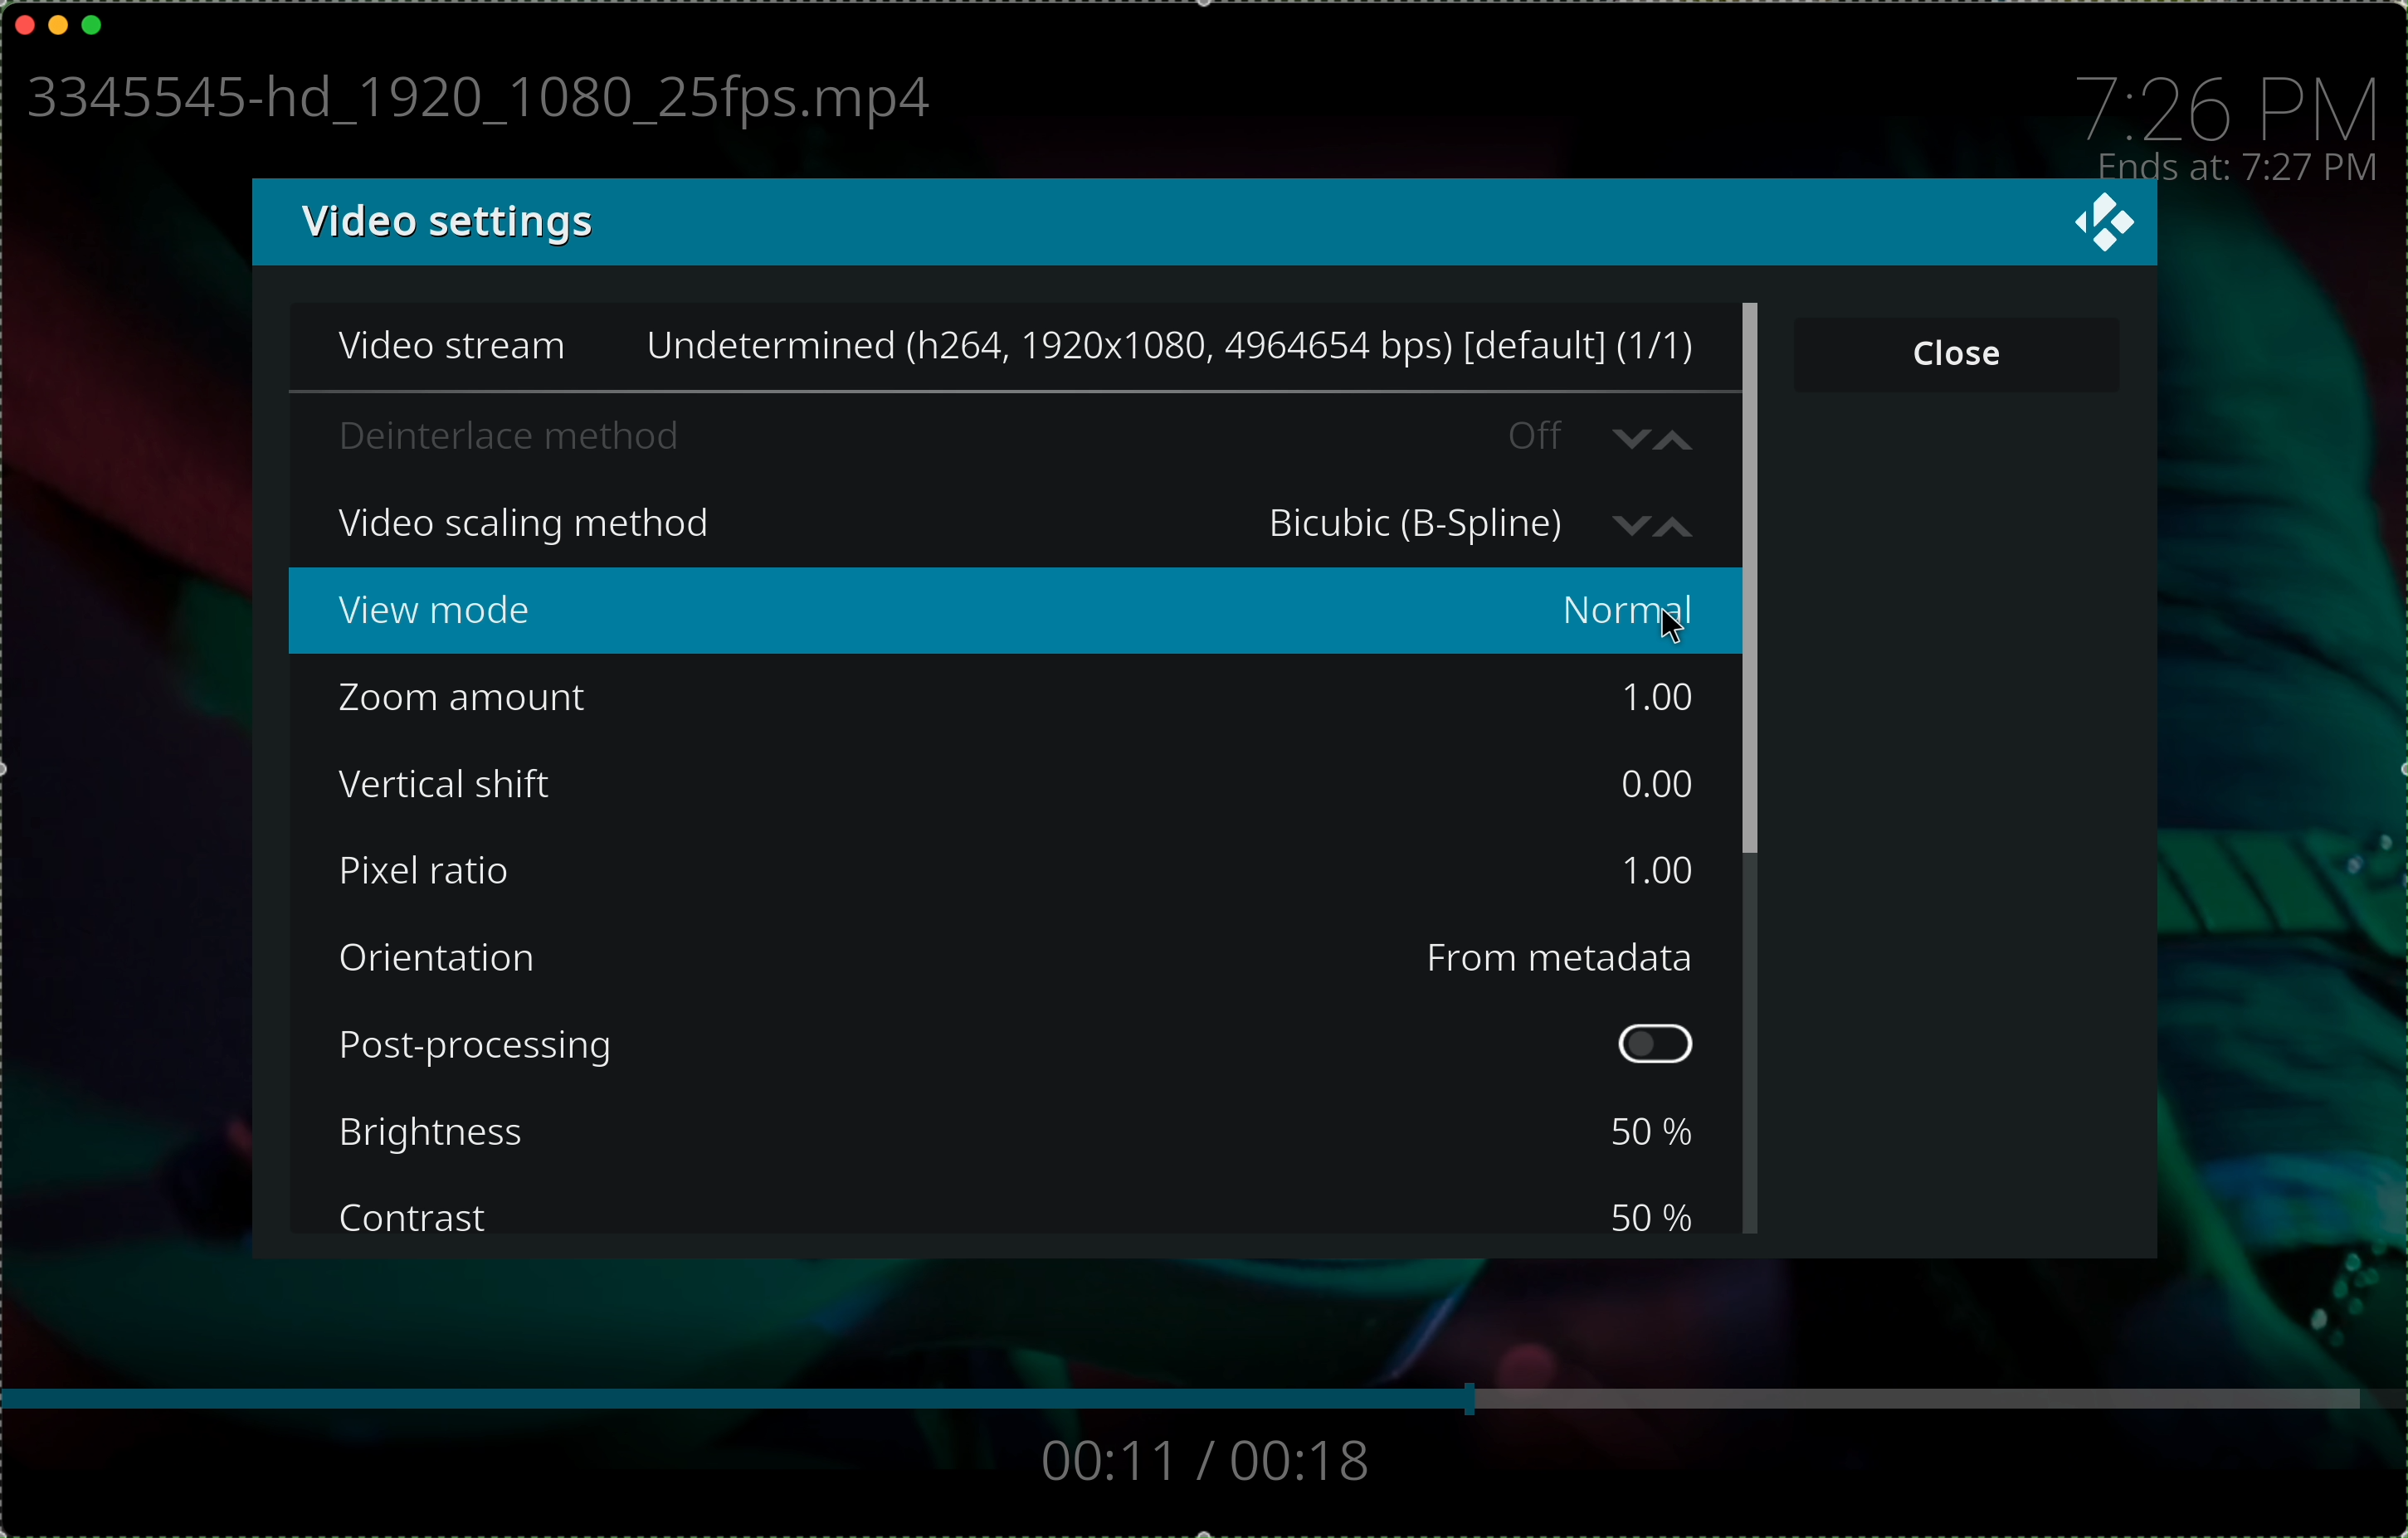 This screenshot has width=2408, height=1538. What do you see at coordinates (417, 1218) in the screenshot?
I see `contrast` at bounding box center [417, 1218].